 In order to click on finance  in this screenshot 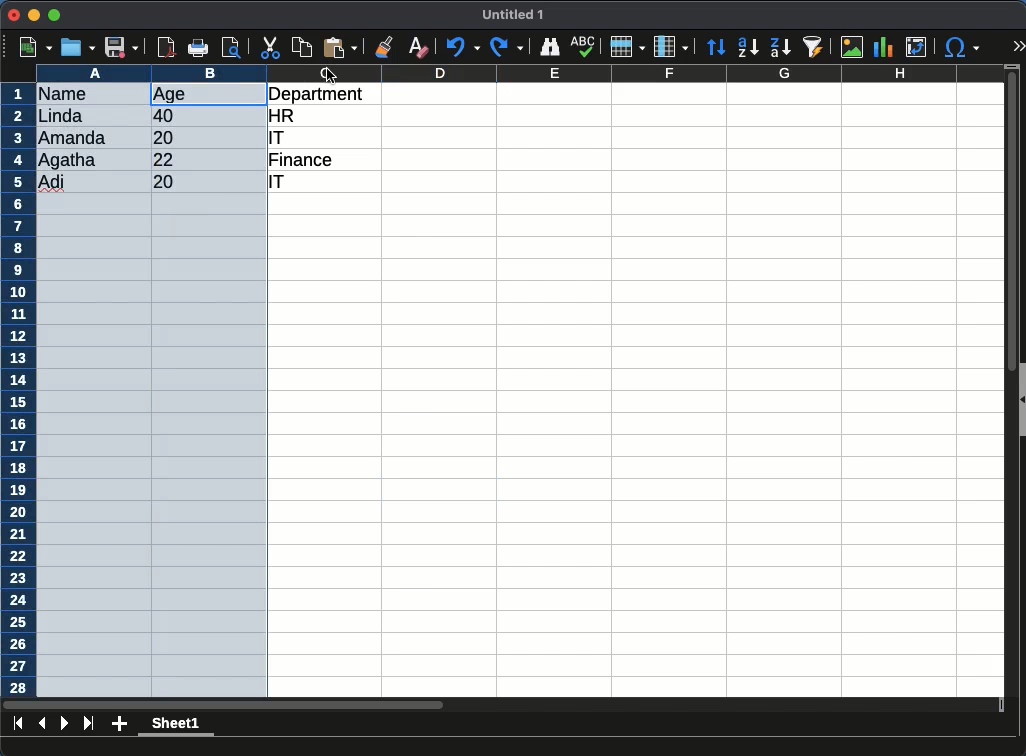, I will do `click(305, 162)`.